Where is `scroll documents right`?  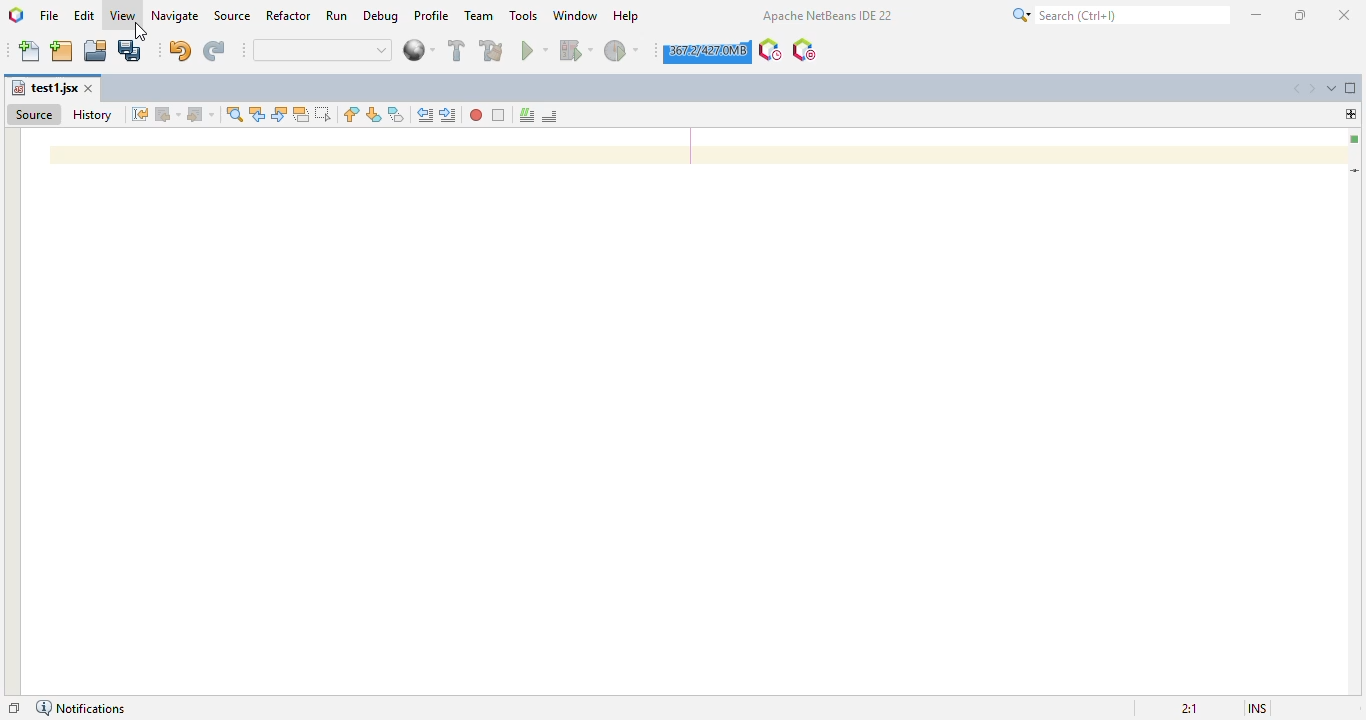
scroll documents right is located at coordinates (1311, 89).